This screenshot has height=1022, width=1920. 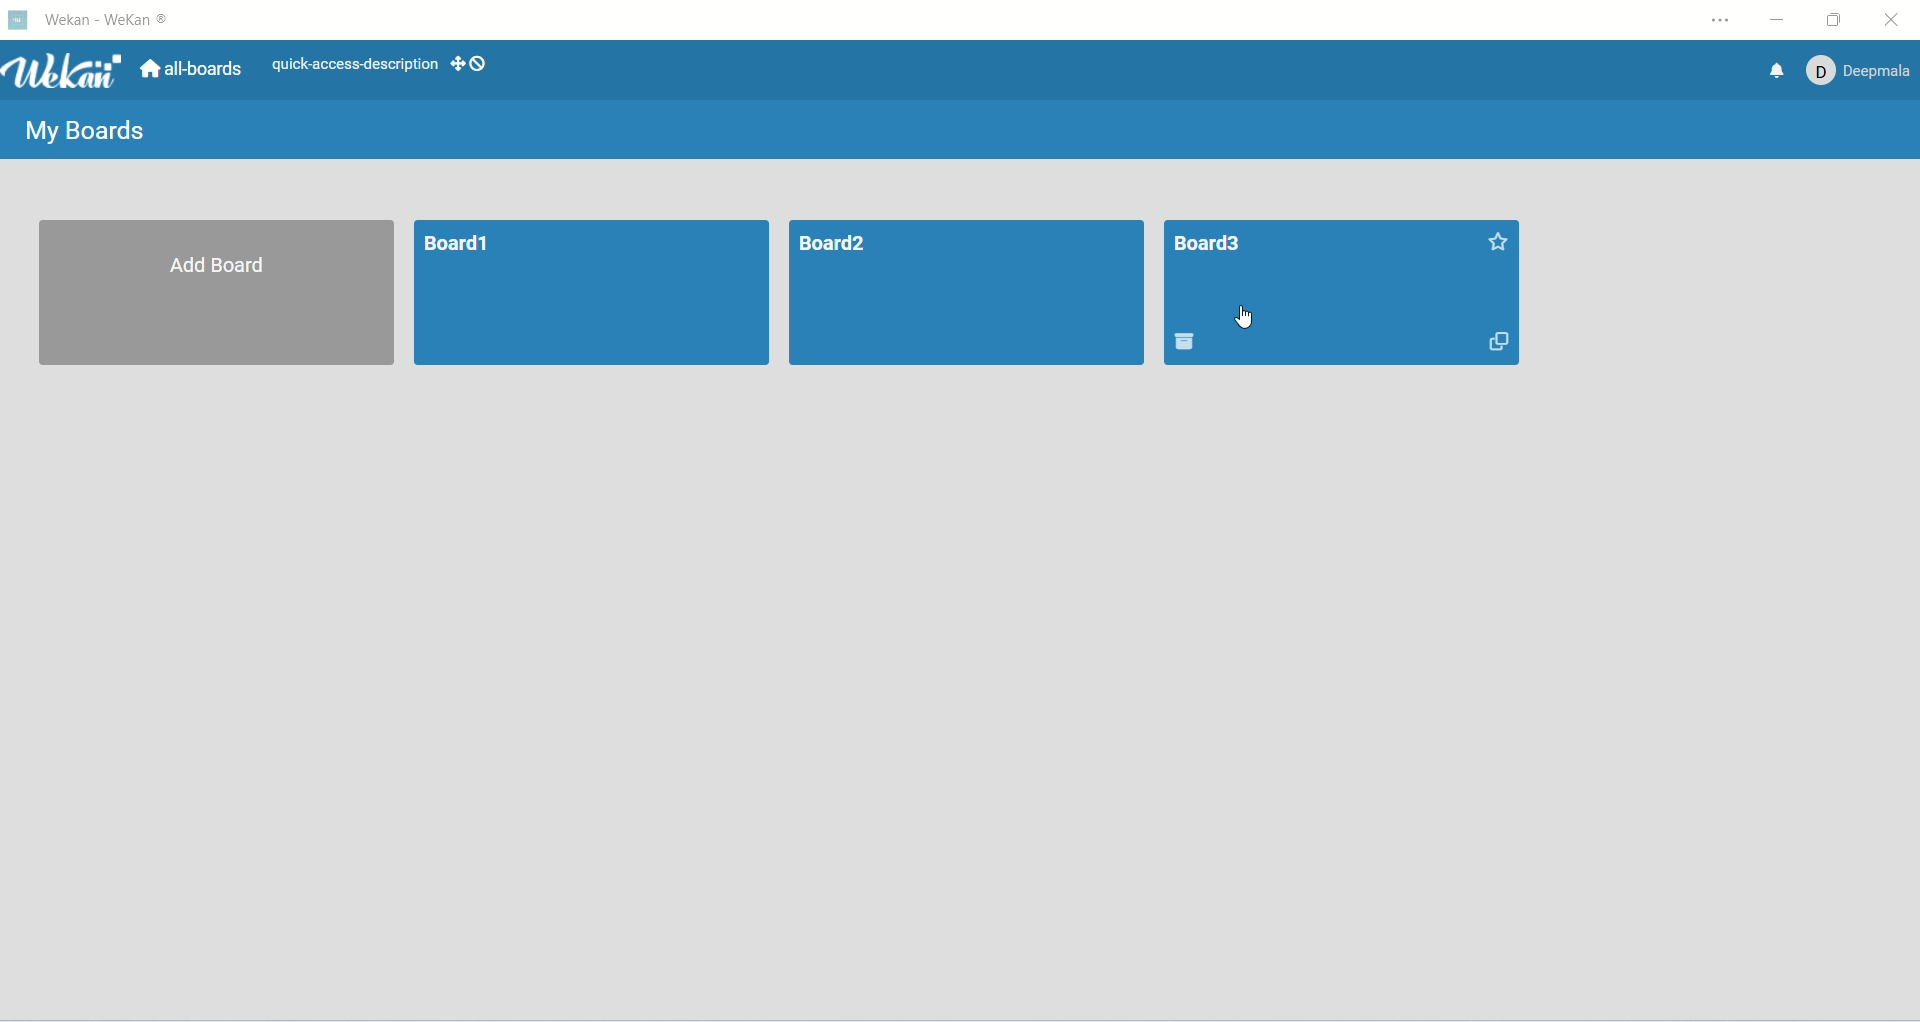 I want to click on wekan-wekan, so click(x=113, y=20).